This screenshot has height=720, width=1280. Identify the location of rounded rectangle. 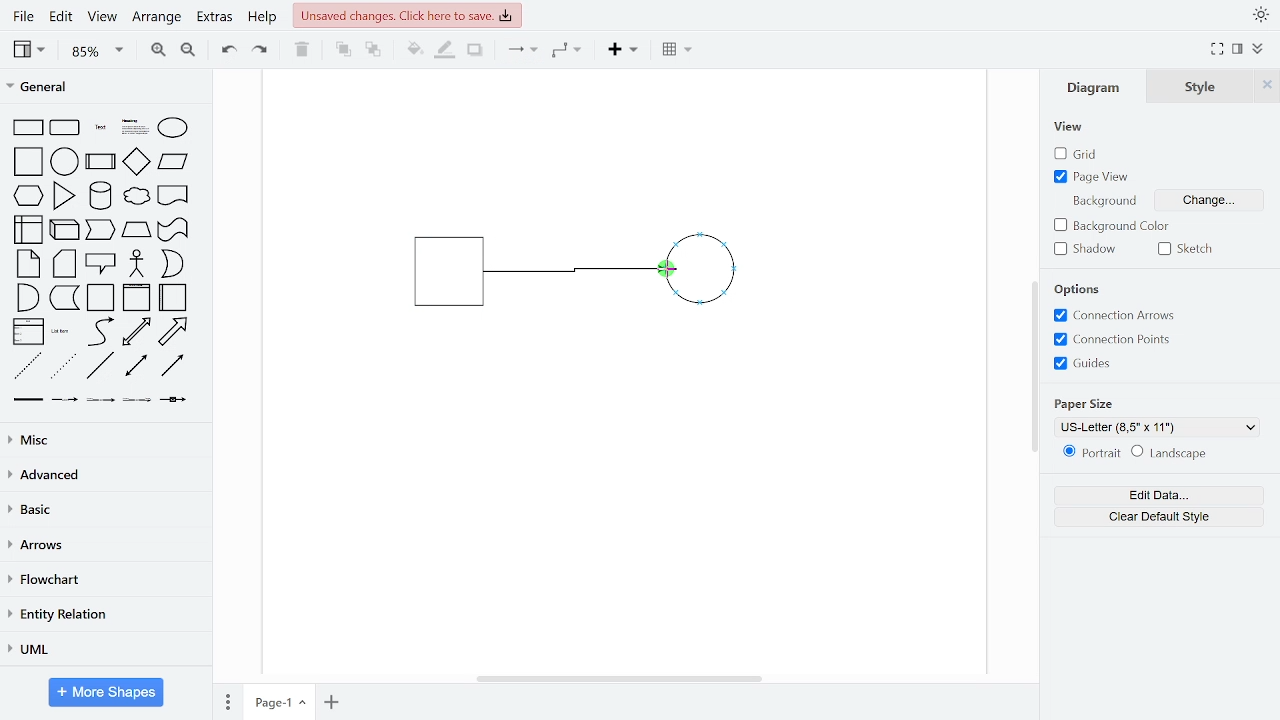
(66, 129).